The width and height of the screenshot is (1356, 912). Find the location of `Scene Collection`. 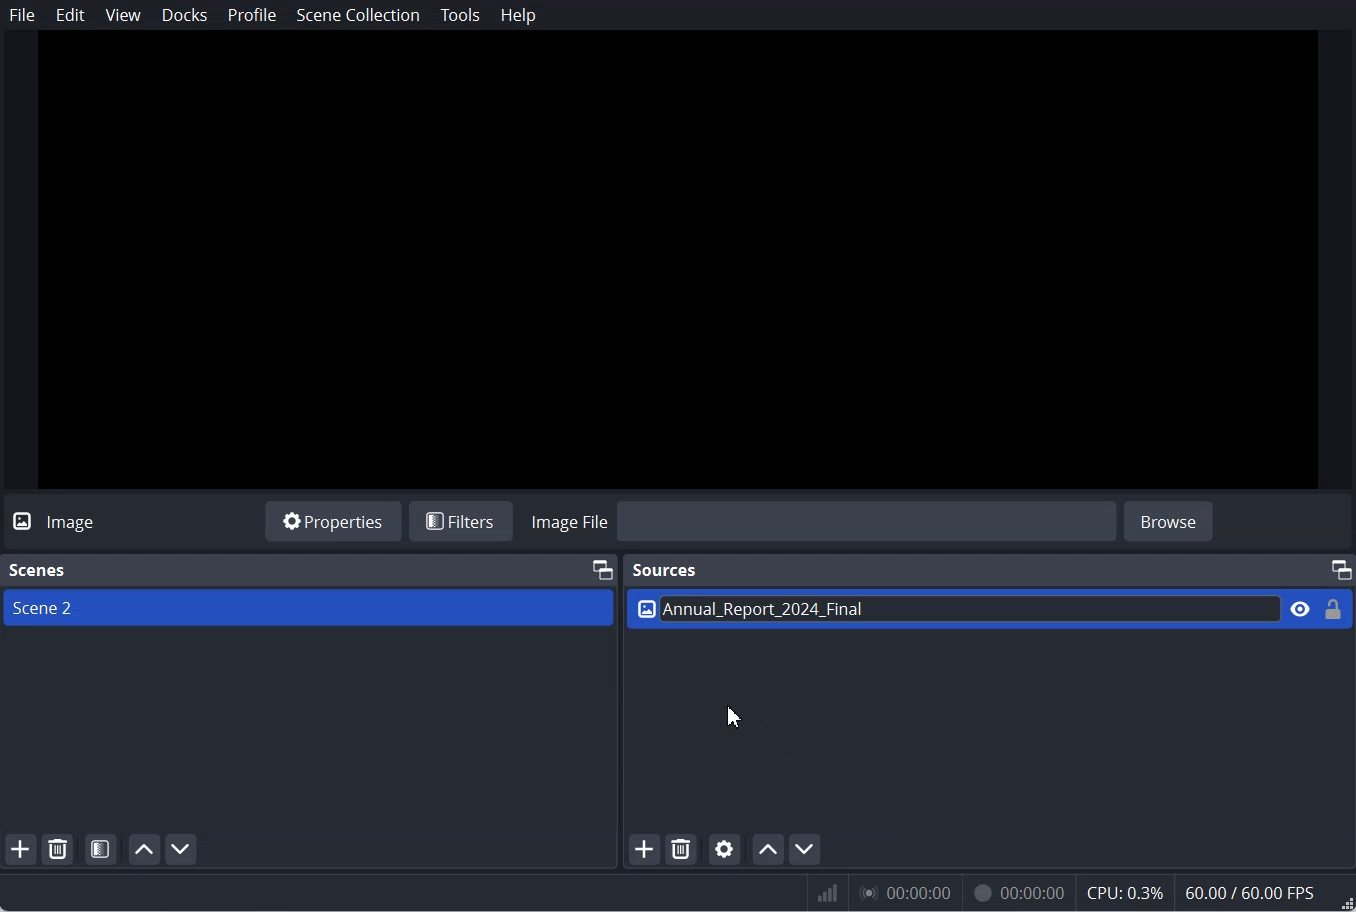

Scene Collection is located at coordinates (358, 16).